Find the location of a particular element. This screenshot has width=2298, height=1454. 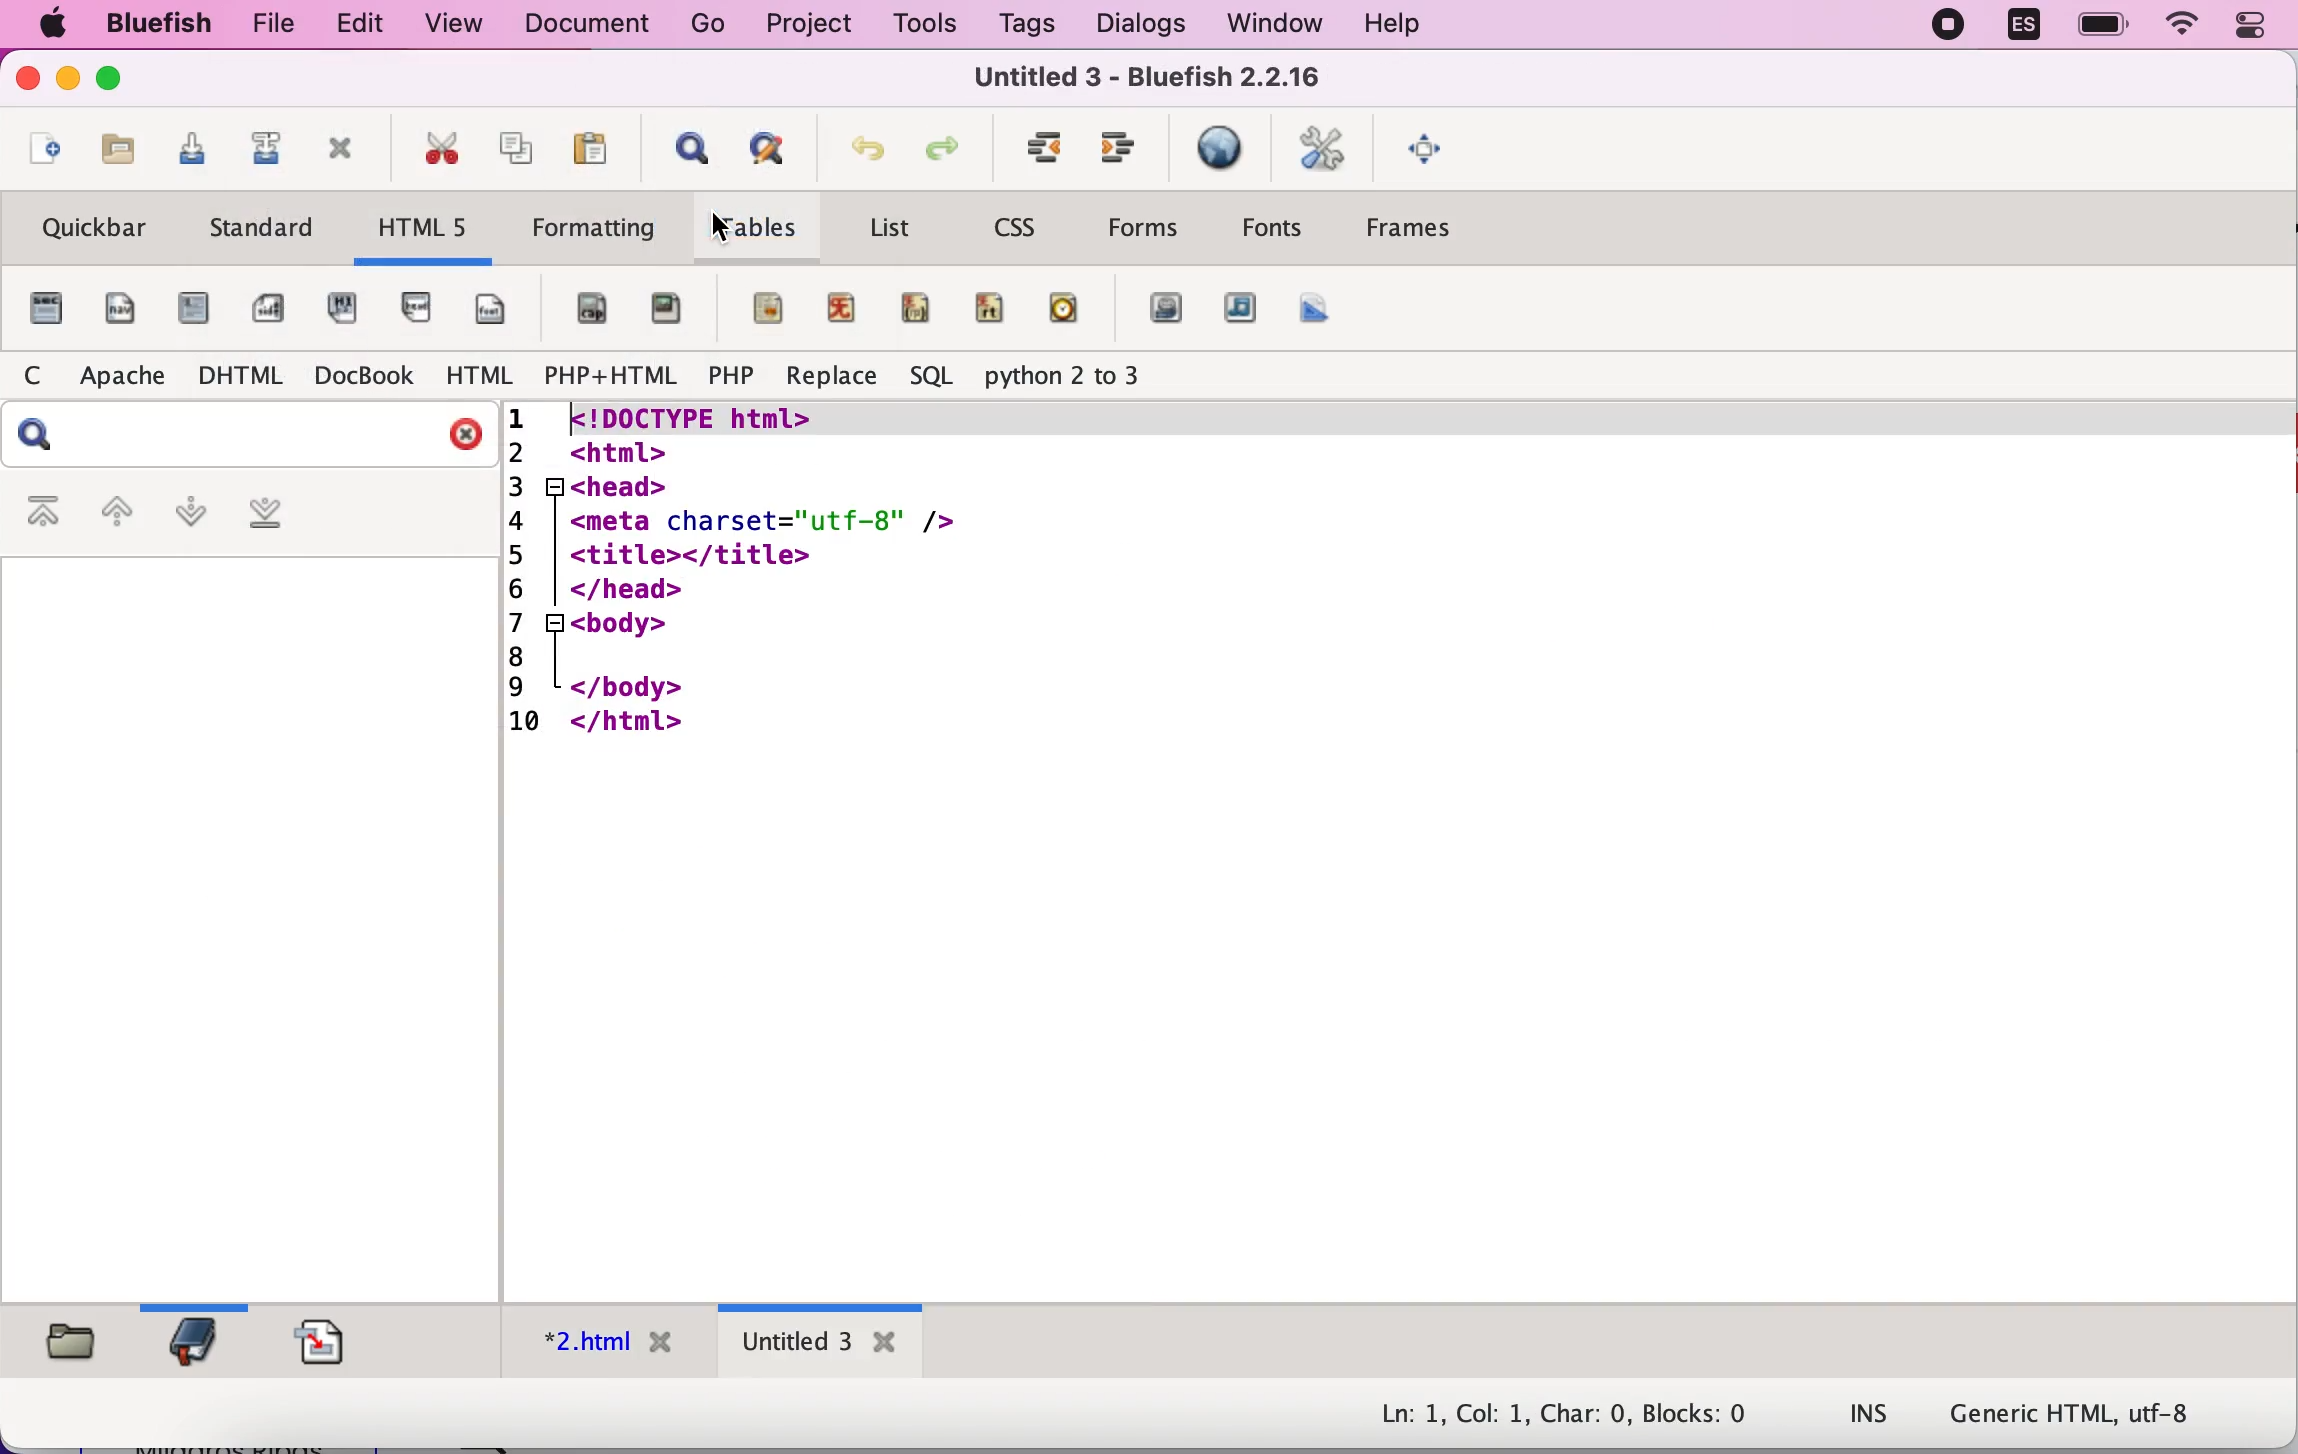

open file is located at coordinates (113, 157).